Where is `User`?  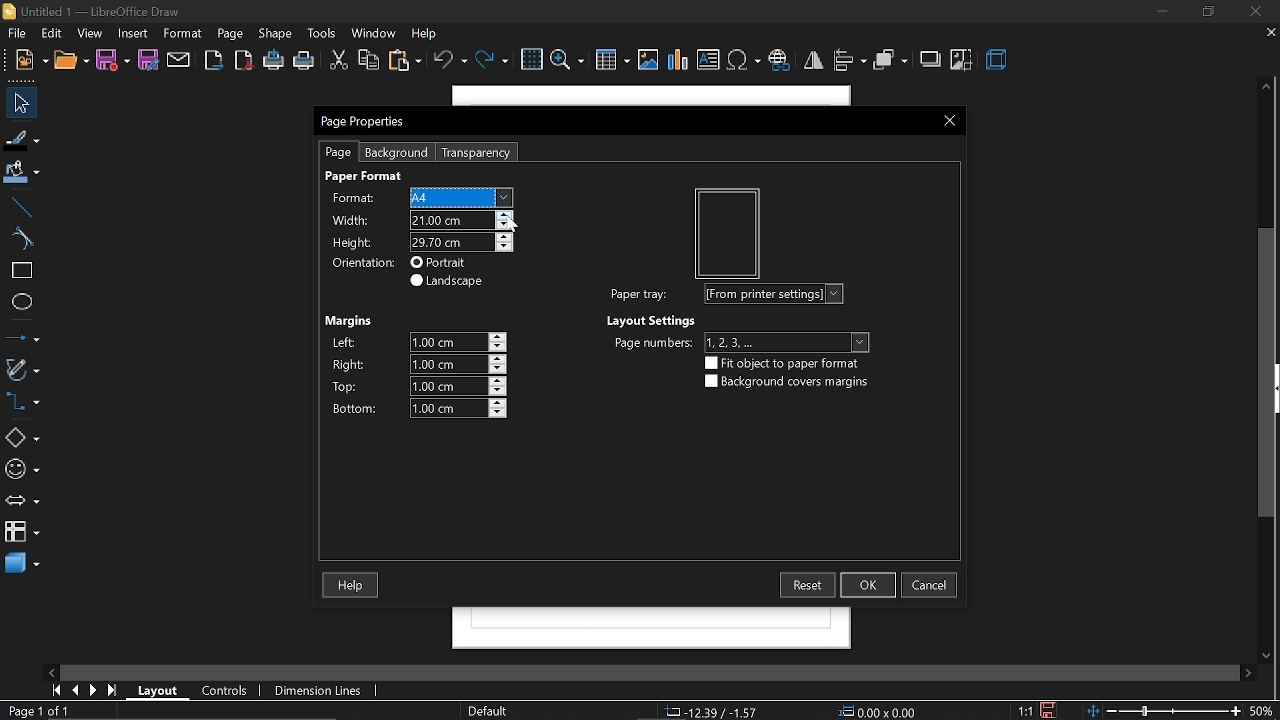
User is located at coordinates (462, 195).